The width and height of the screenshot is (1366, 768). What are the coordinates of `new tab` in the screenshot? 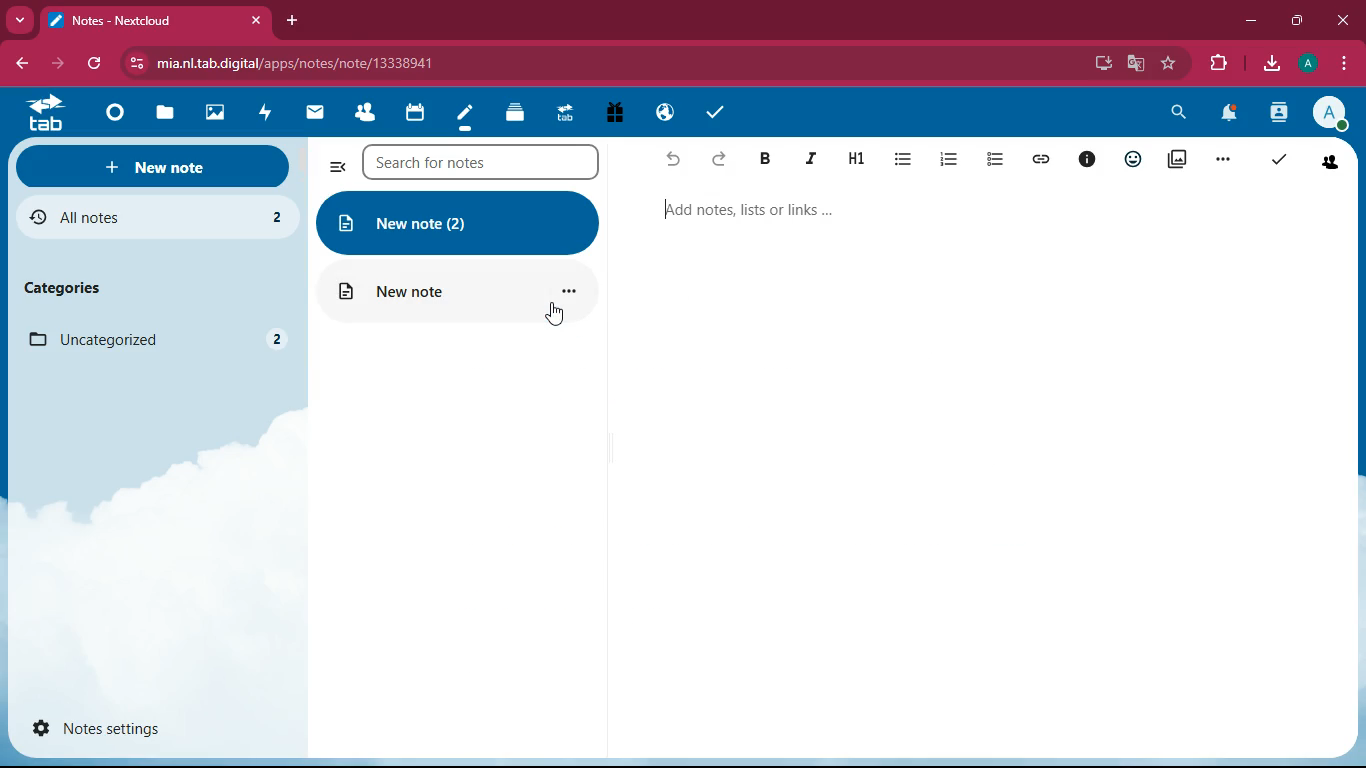 It's located at (294, 21).